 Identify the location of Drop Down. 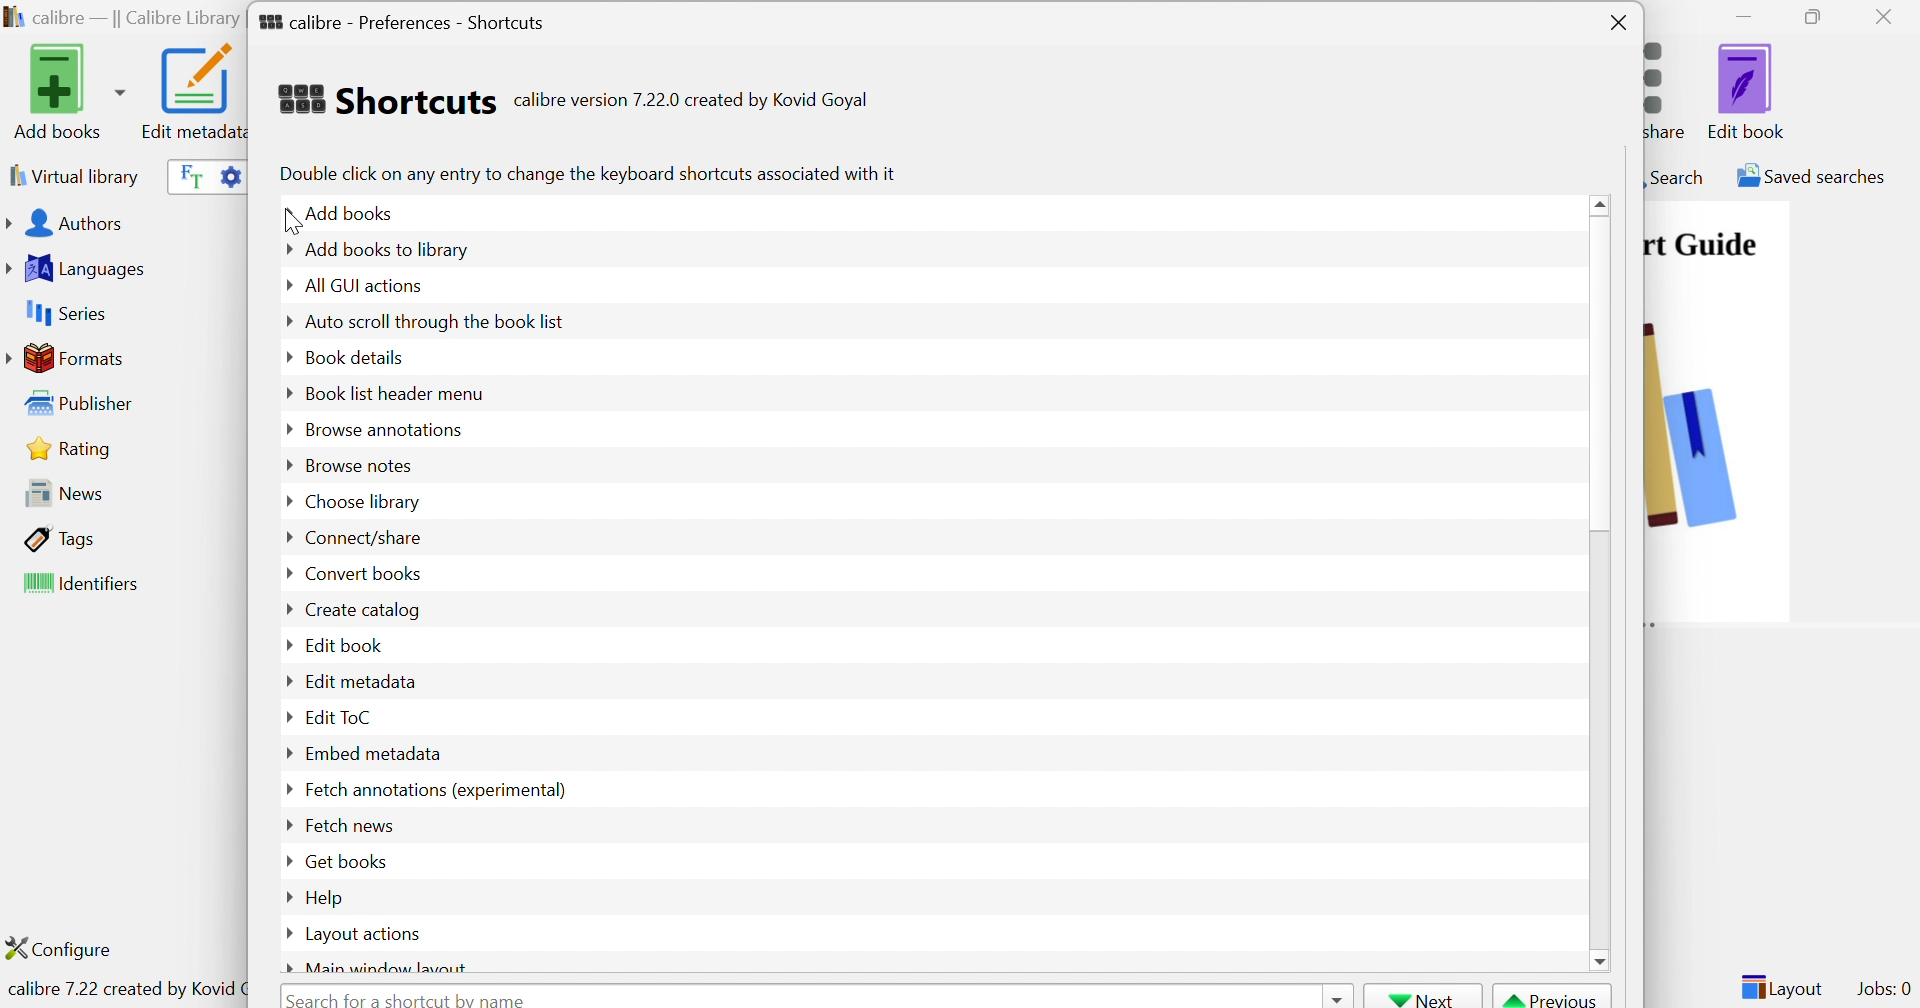
(283, 755).